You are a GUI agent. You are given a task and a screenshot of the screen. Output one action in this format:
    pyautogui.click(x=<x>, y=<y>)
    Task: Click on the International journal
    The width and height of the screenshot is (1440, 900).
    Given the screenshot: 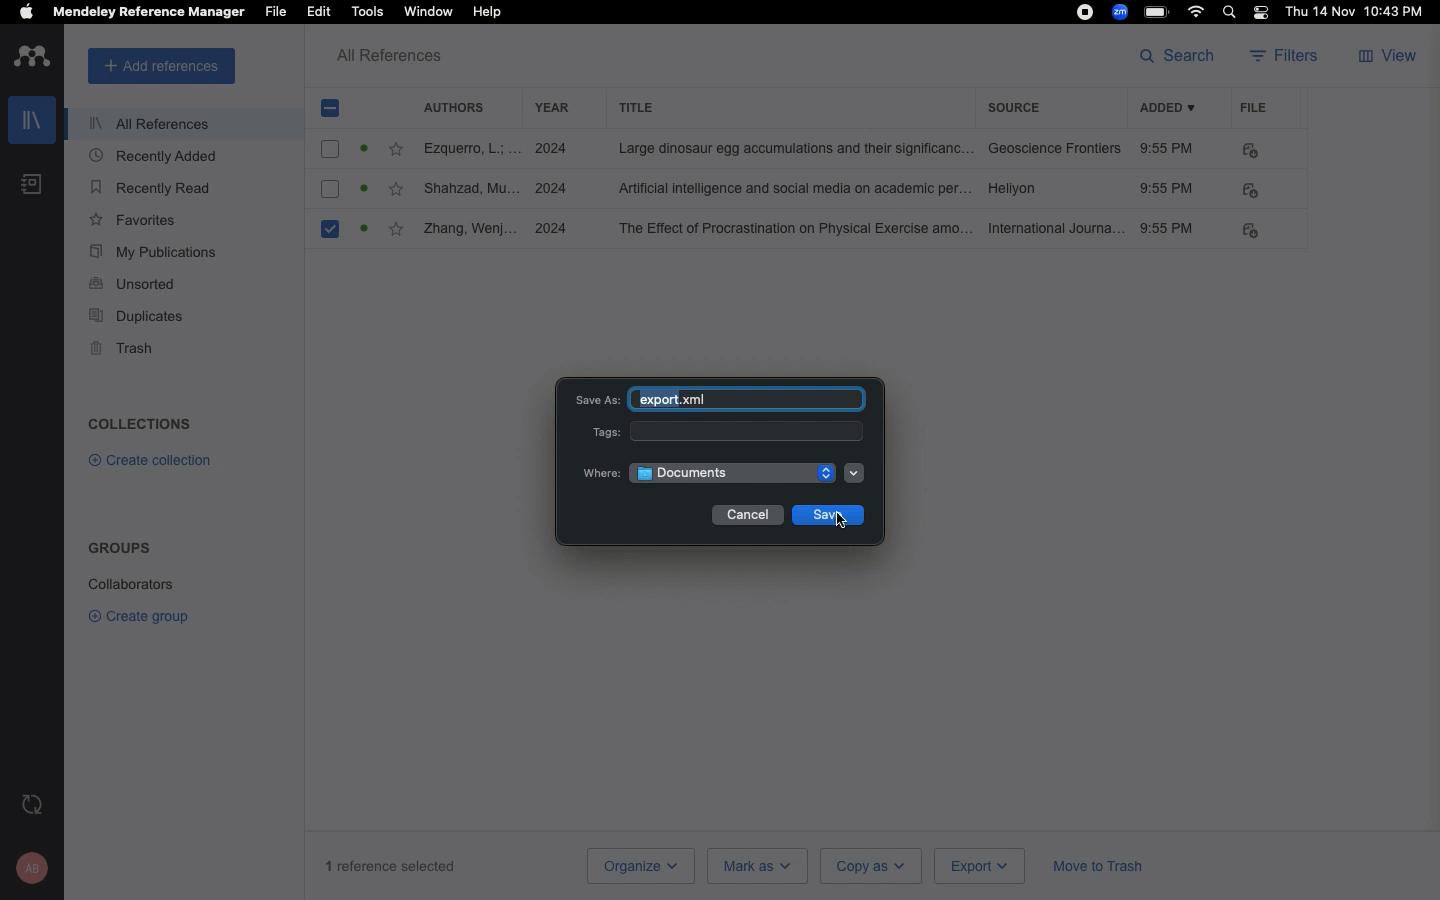 What is the action you would take?
    pyautogui.click(x=1056, y=228)
    